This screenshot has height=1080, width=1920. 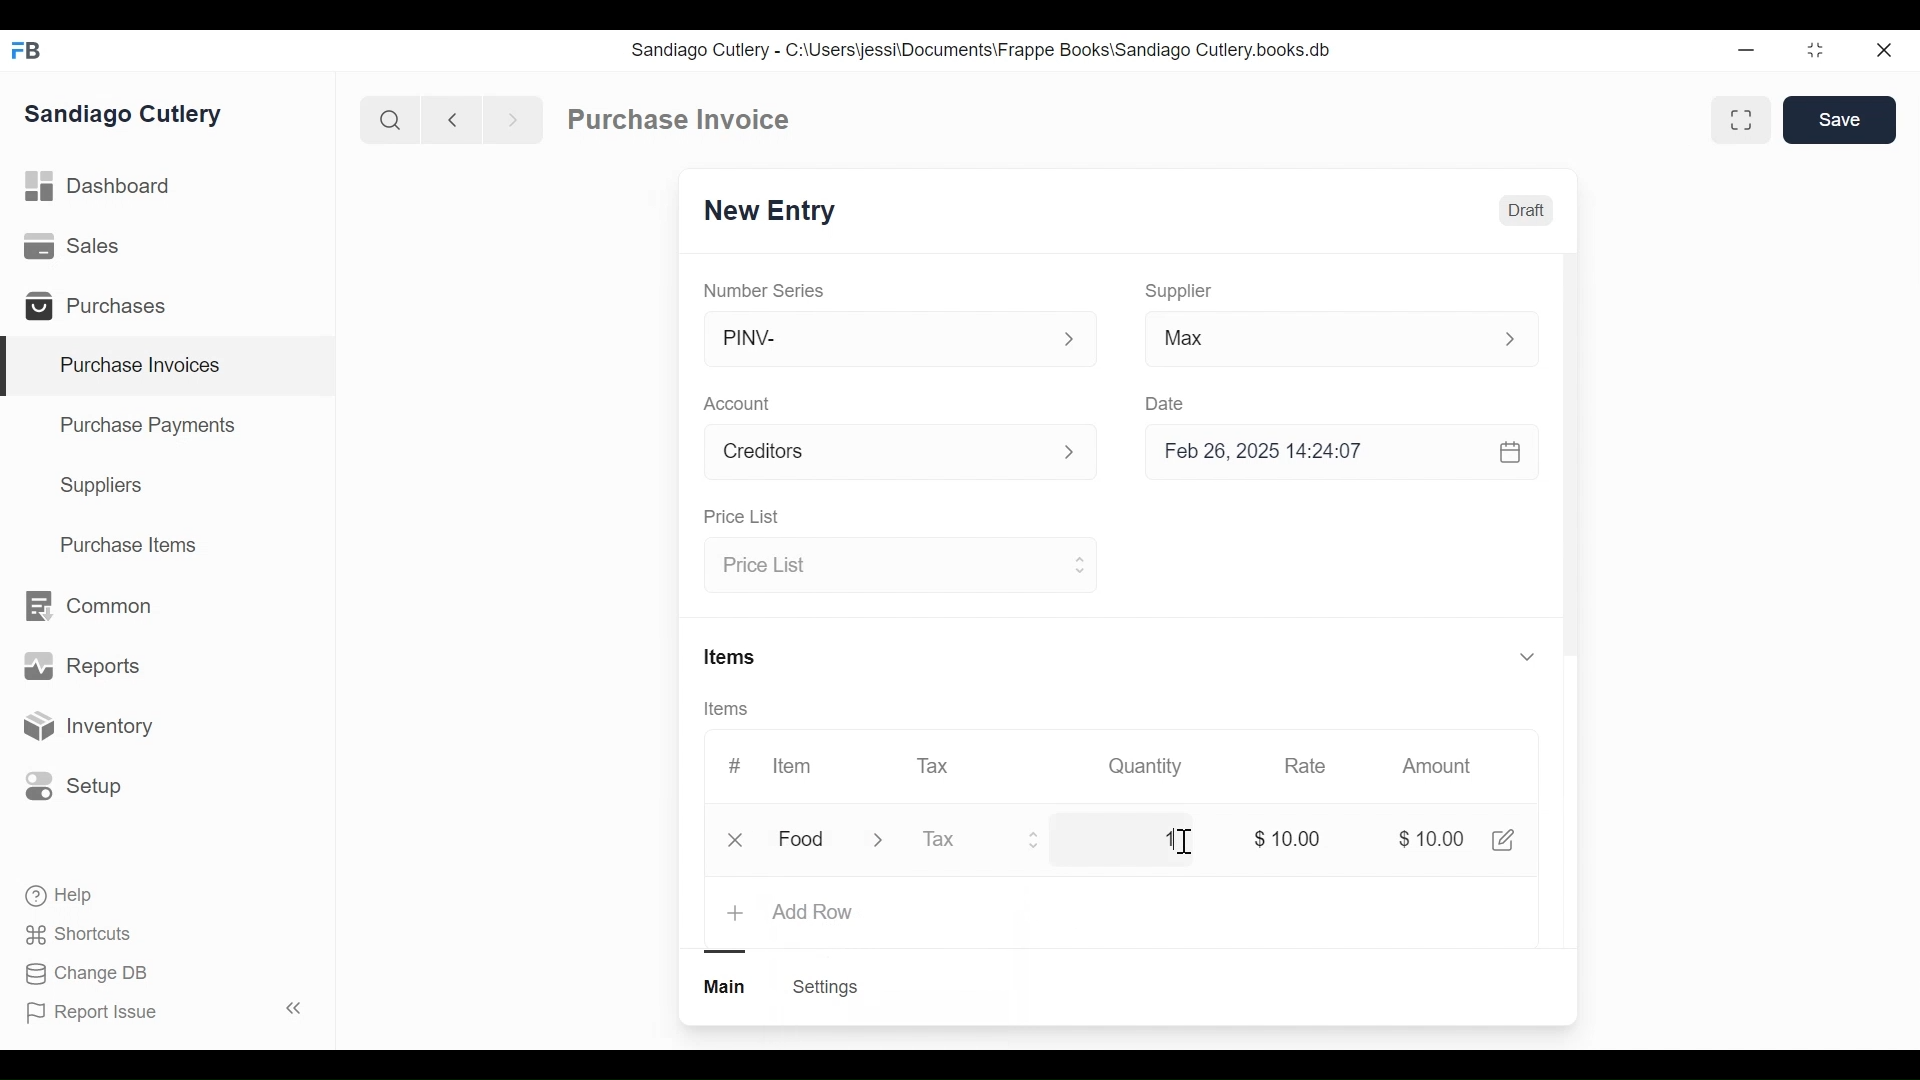 What do you see at coordinates (876, 455) in the screenshot?
I see `Account` at bounding box center [876, 455].